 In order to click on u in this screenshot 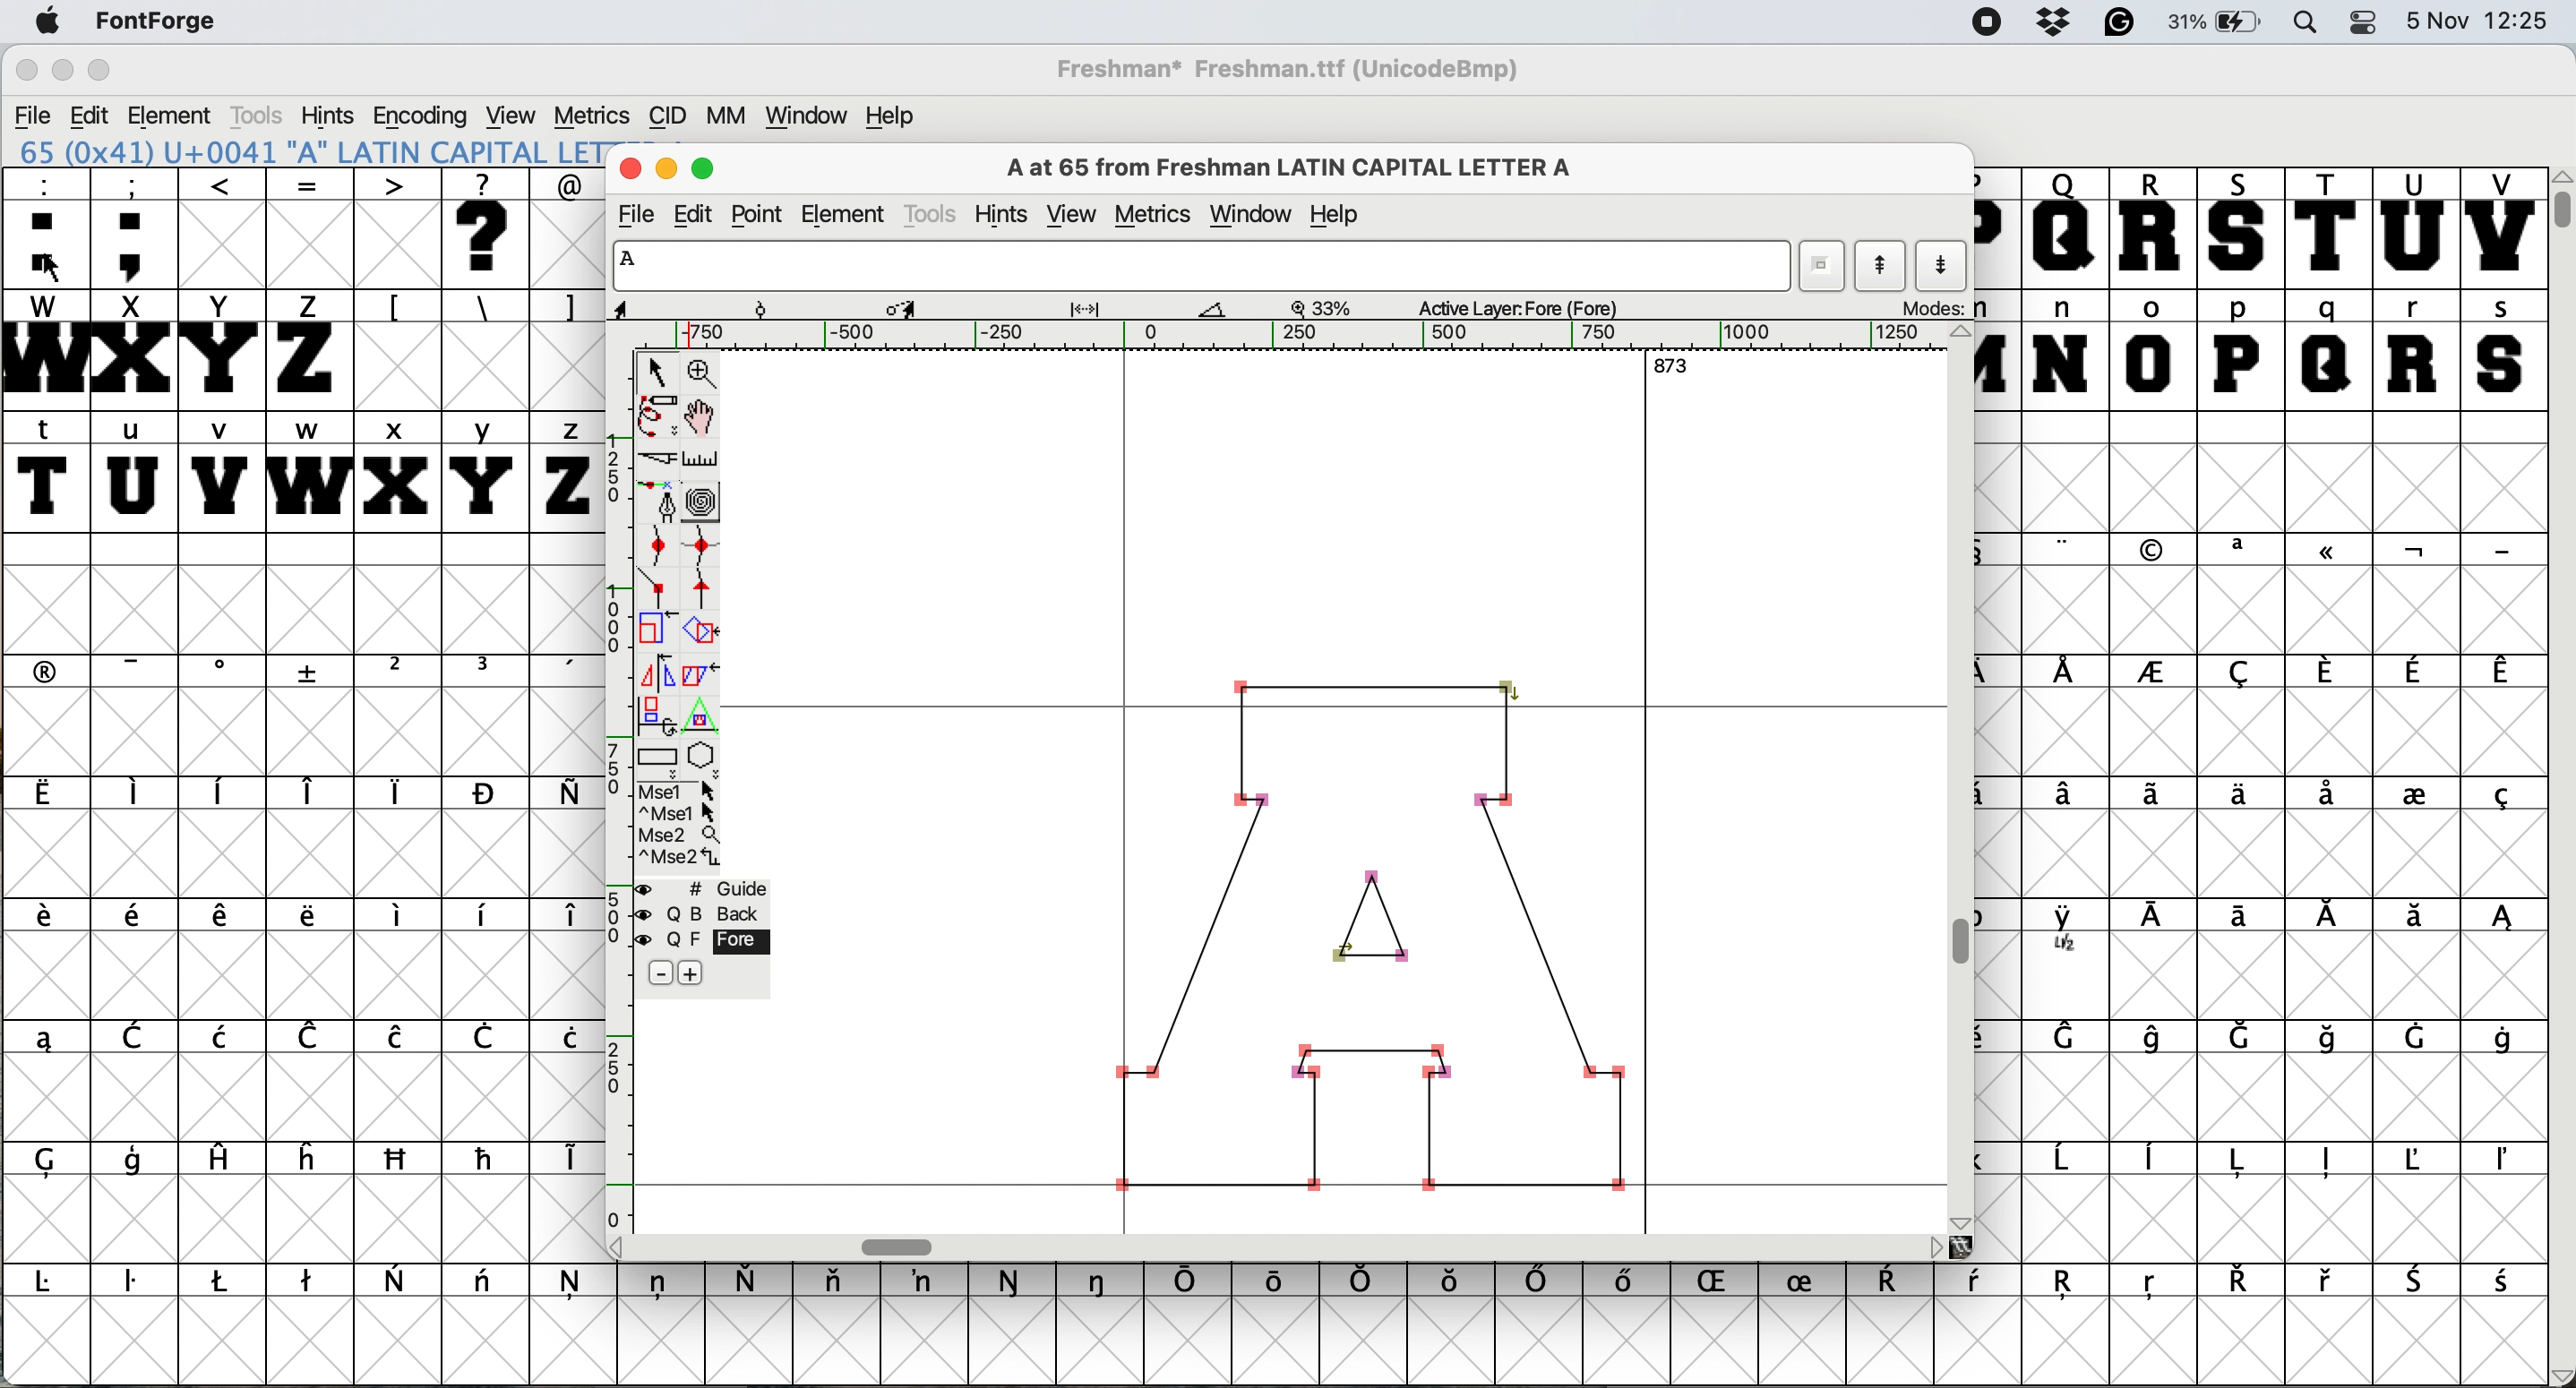, I will do `click(133, 474)`.